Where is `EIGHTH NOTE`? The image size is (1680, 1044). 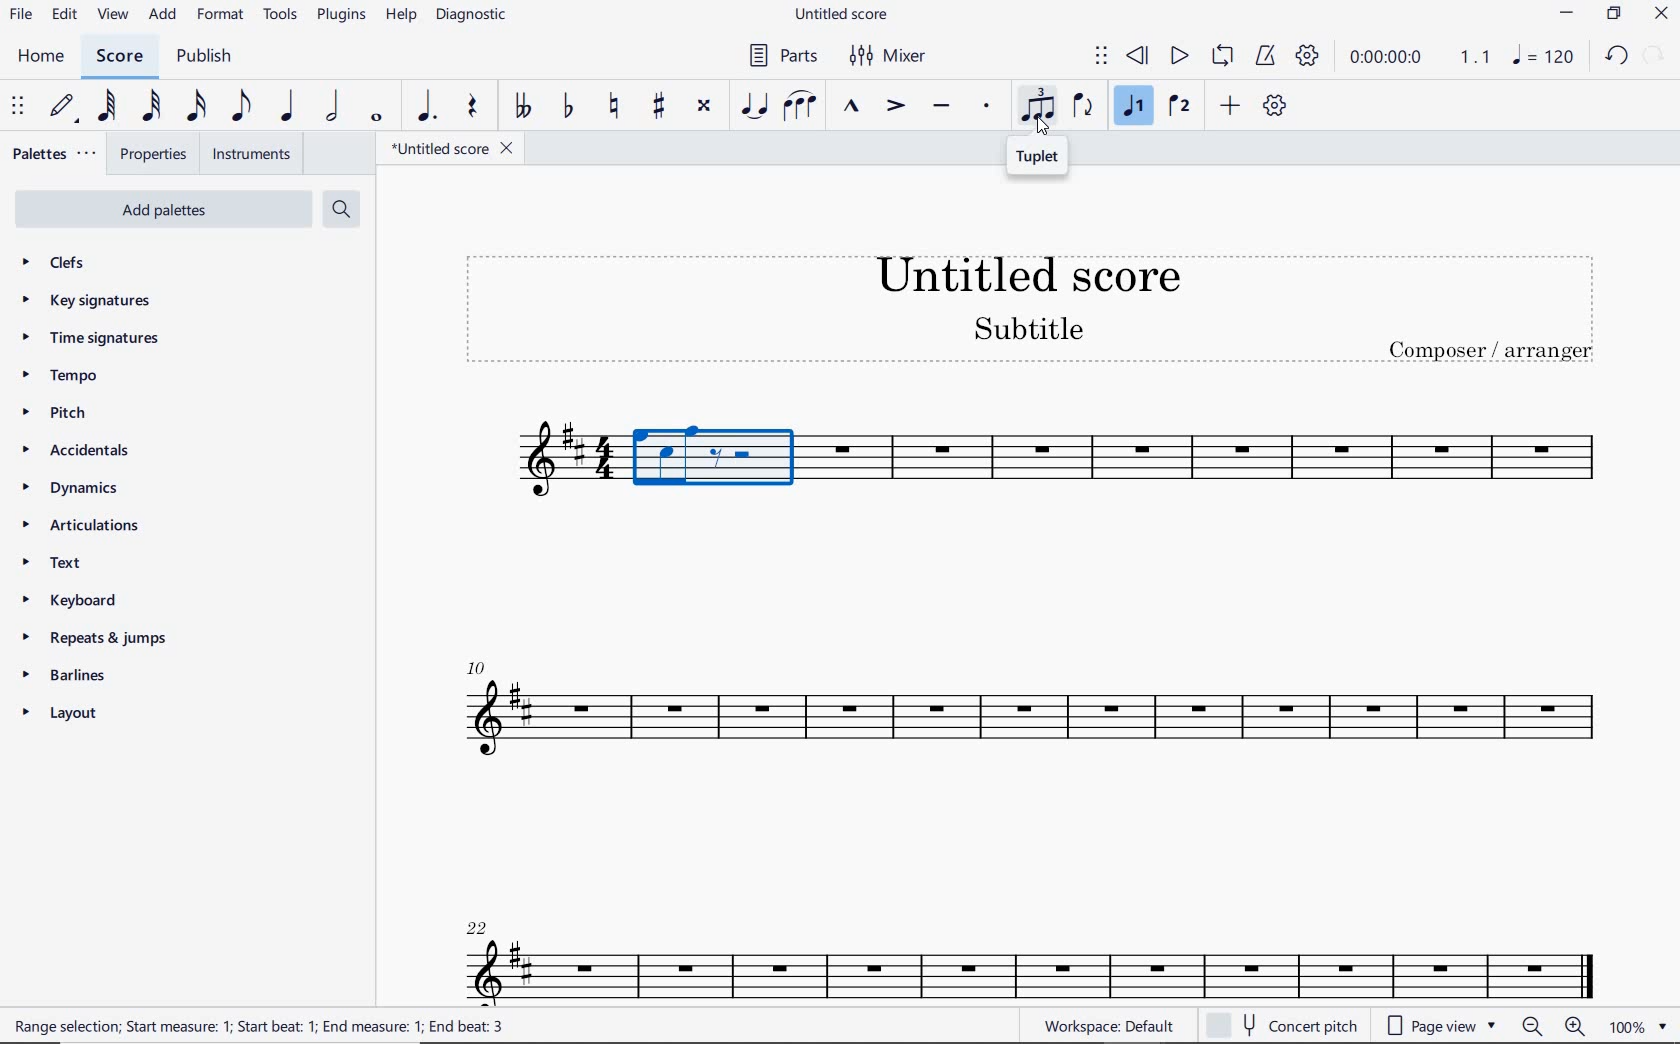 EIGHTH NOTE is located at coordinates (241, 105).